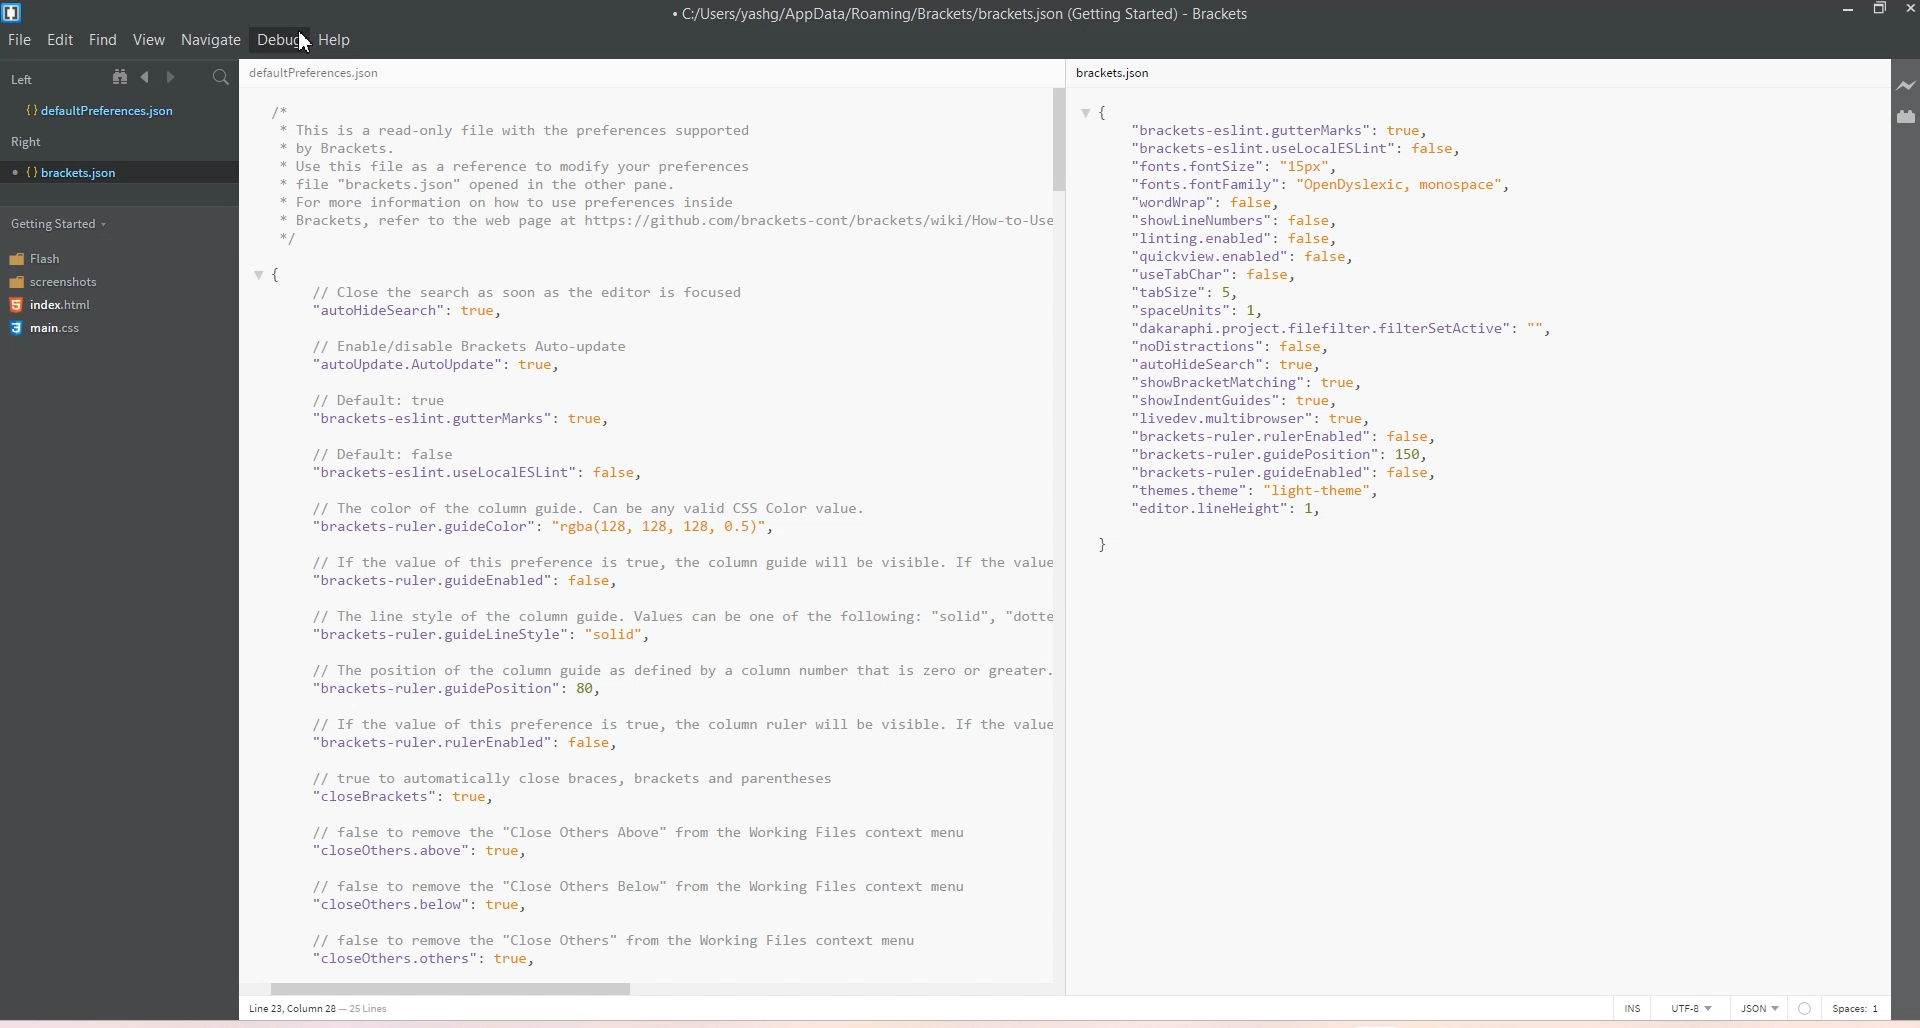 This screenshot has height=1028, width=1920. Describe the element at coordinates (49, 76) in the screenshot. I see `Left` at that location.